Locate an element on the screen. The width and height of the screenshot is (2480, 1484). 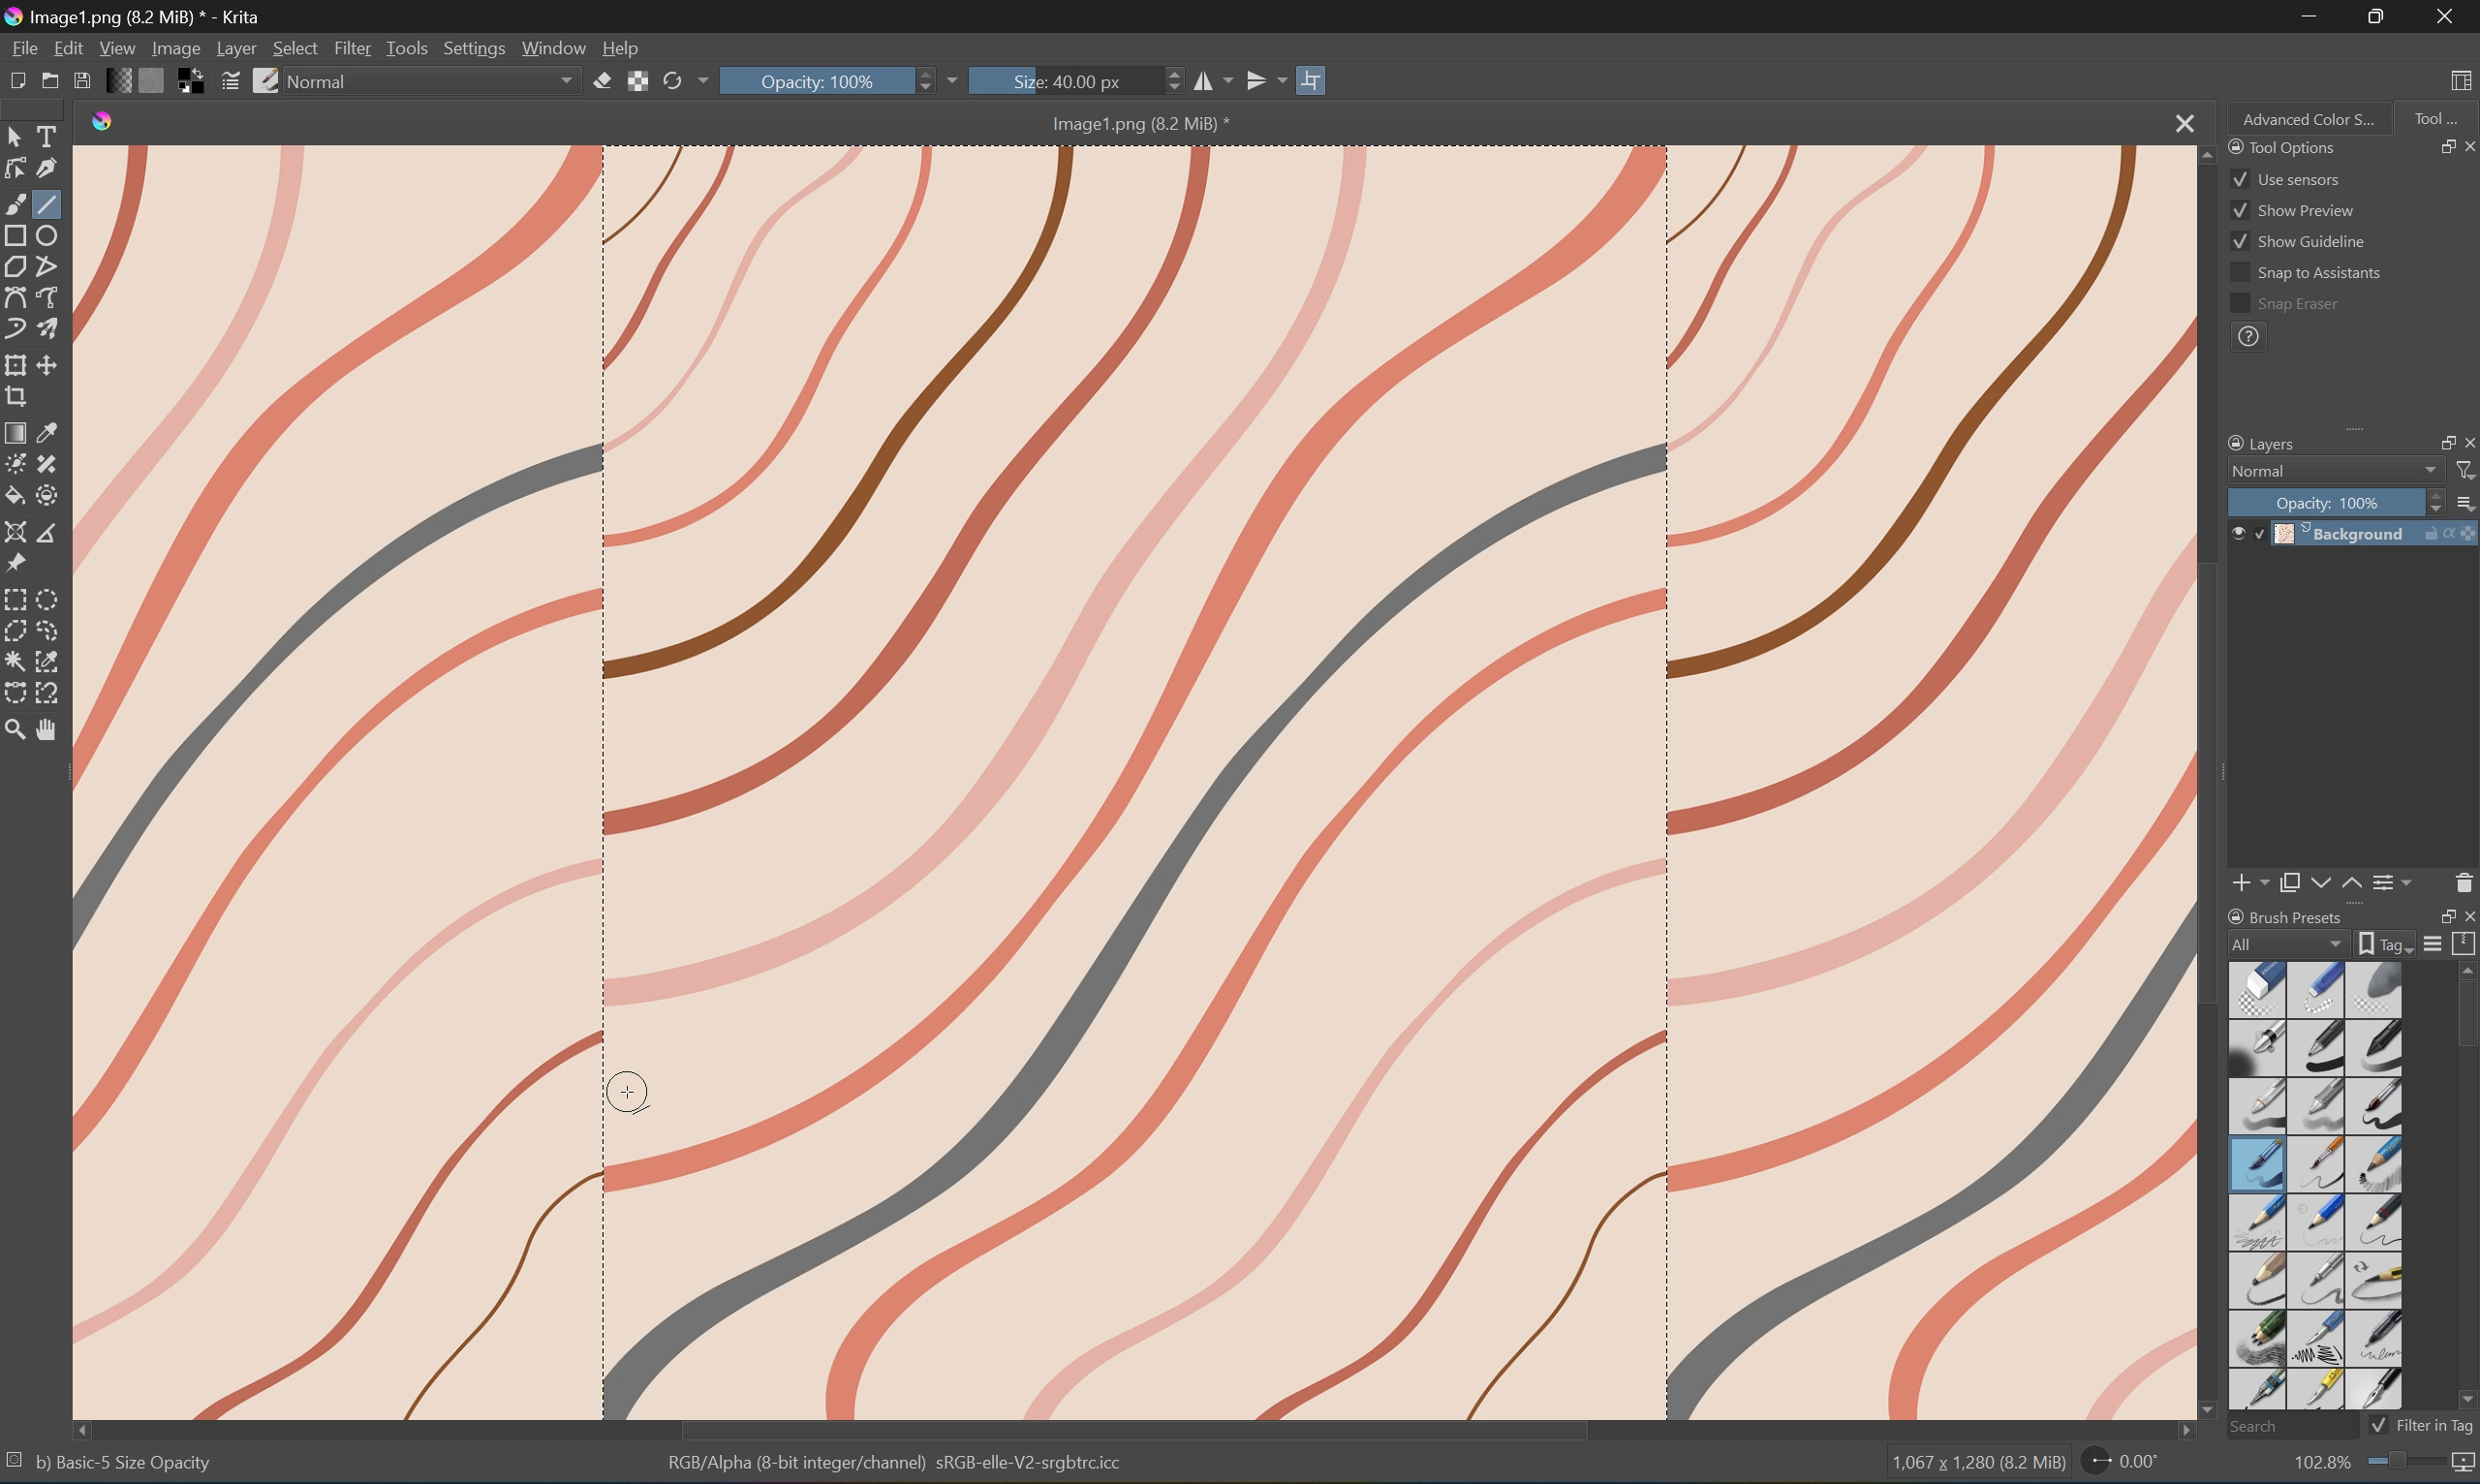
Window is located at coordinates (557, 49).